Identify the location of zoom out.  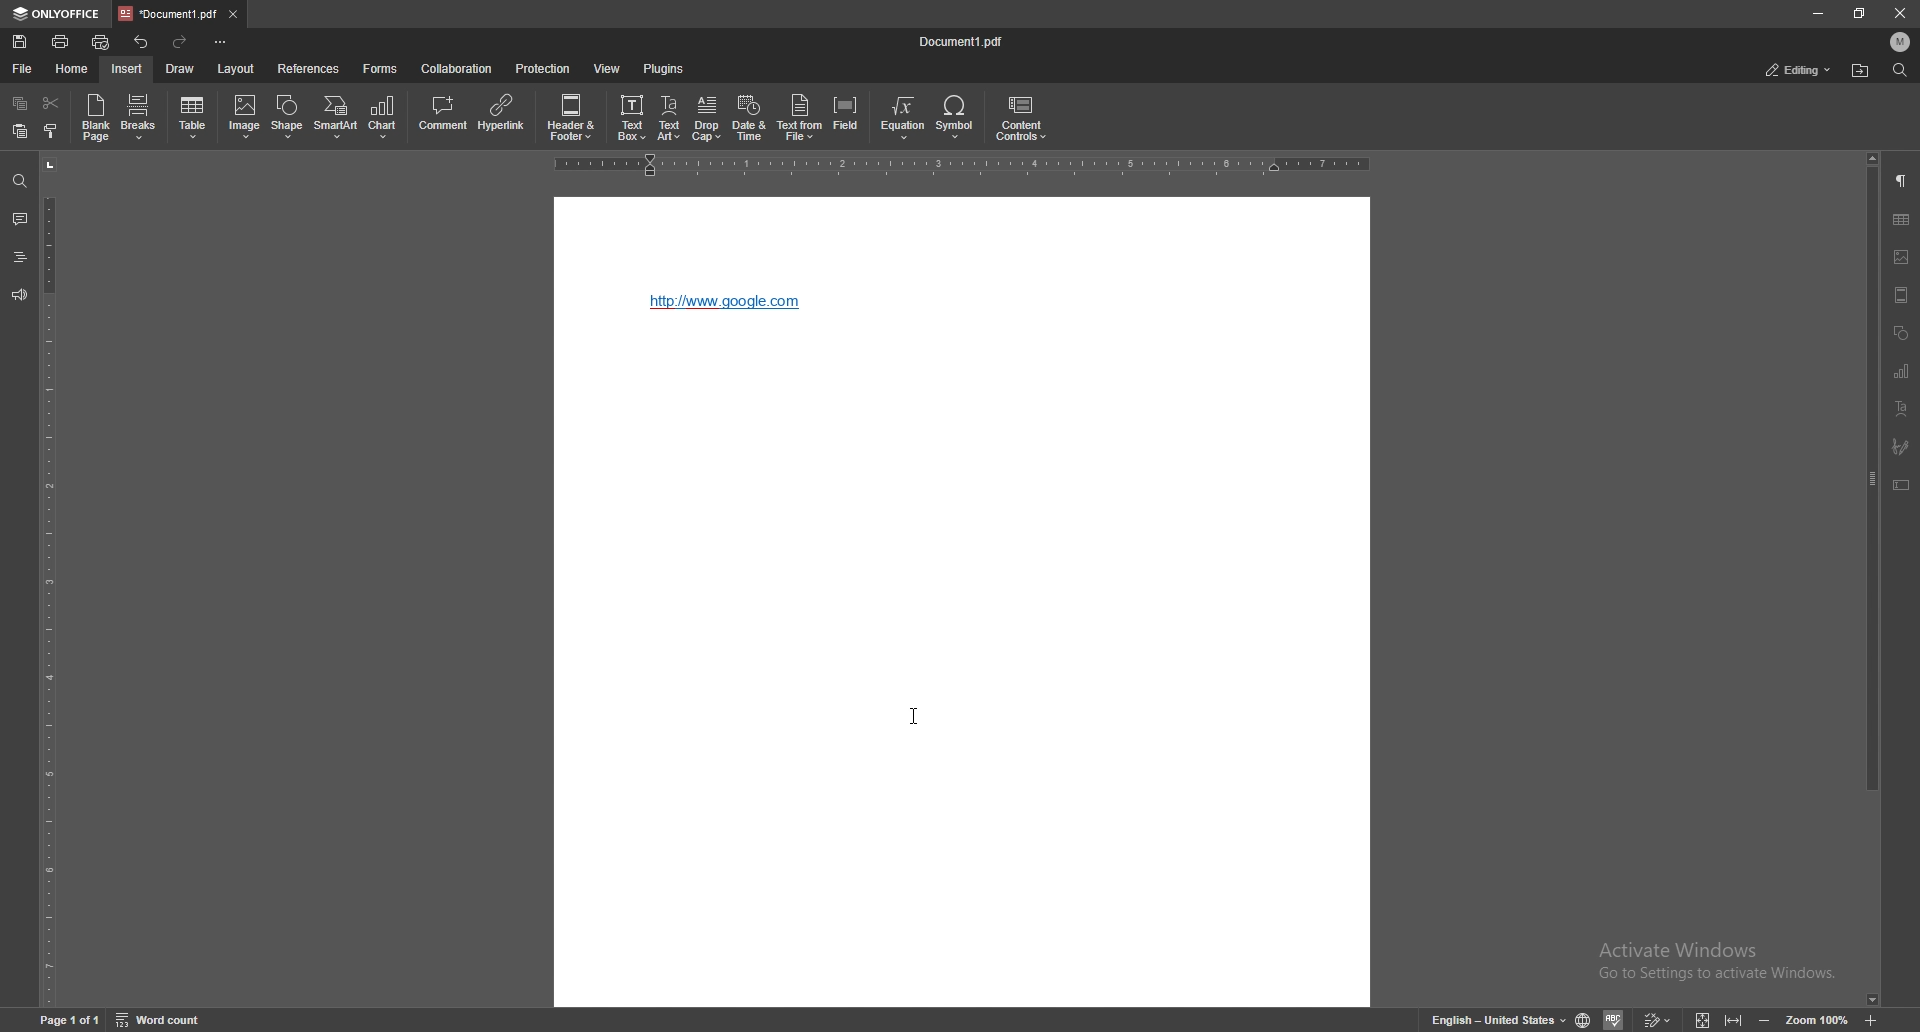
(1765, 1019).